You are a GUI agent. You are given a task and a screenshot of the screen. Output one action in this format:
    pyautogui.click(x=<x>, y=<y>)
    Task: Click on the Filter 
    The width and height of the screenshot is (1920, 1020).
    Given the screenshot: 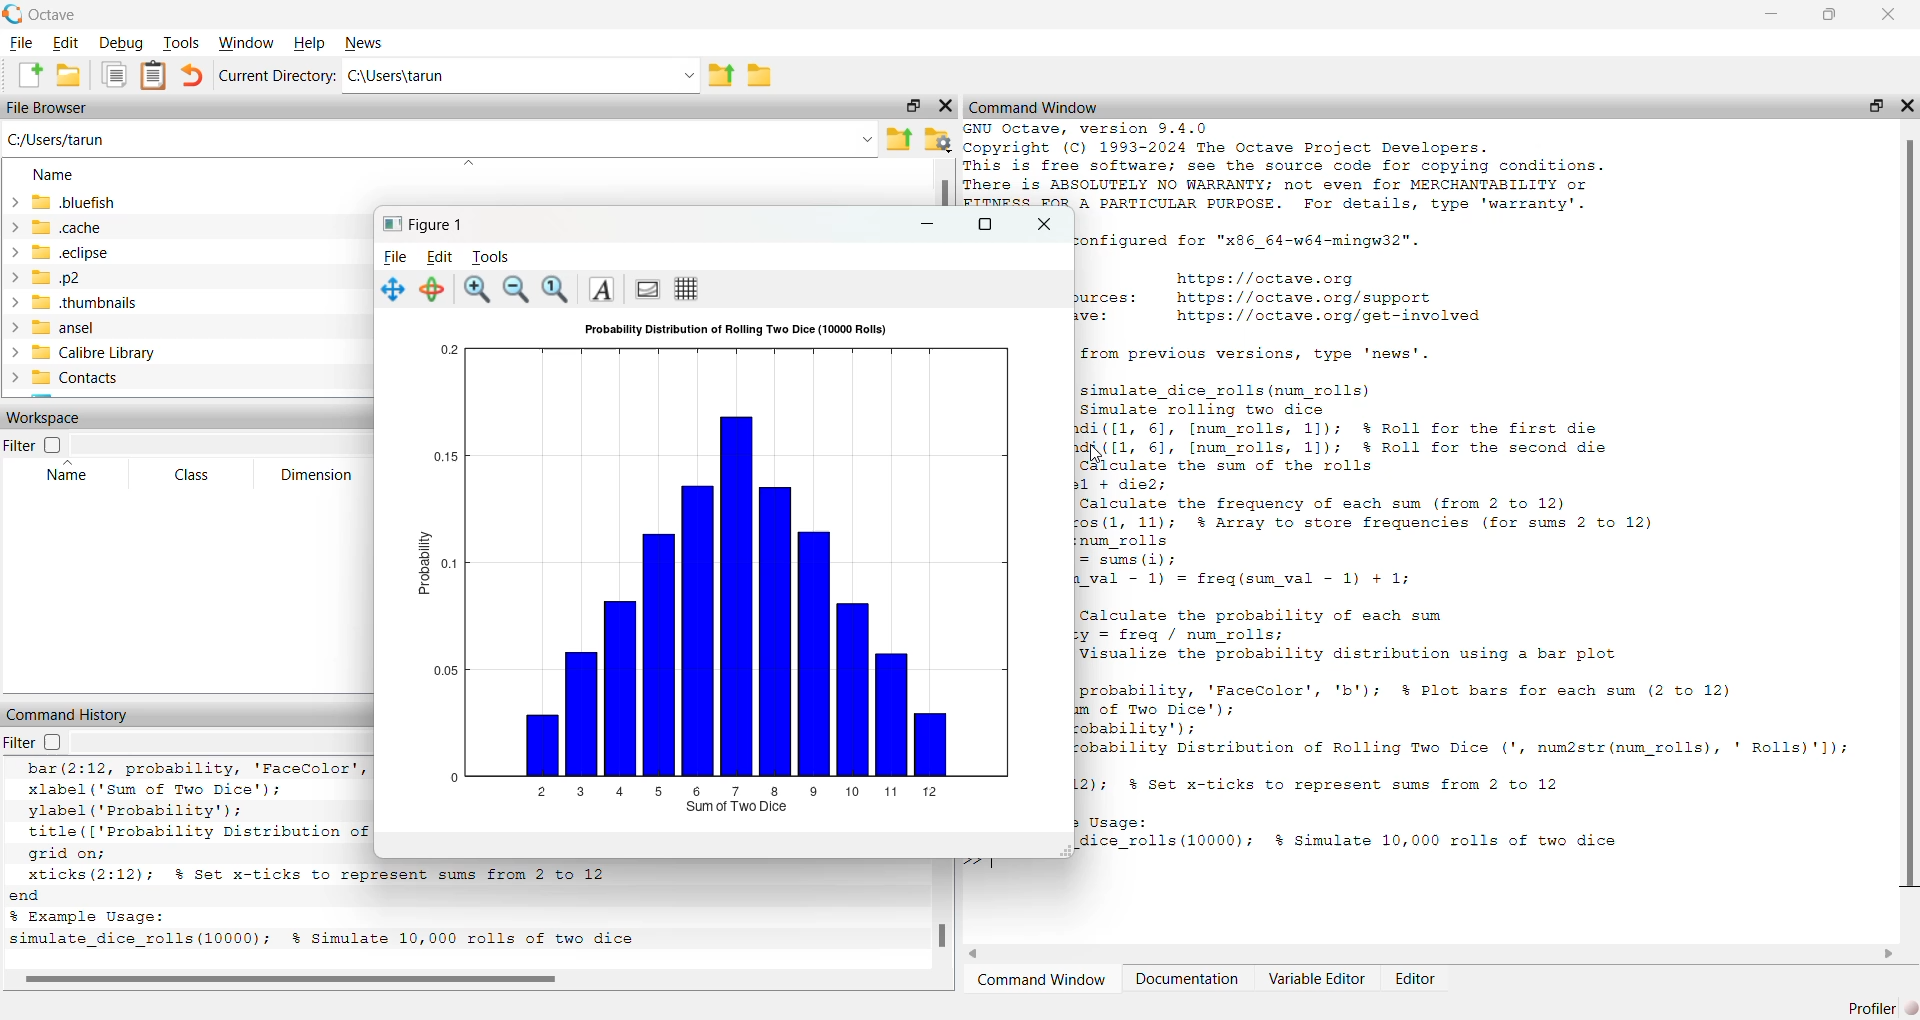 What is the action you would take?
    pyautogui.click(x=38, y=446)
    